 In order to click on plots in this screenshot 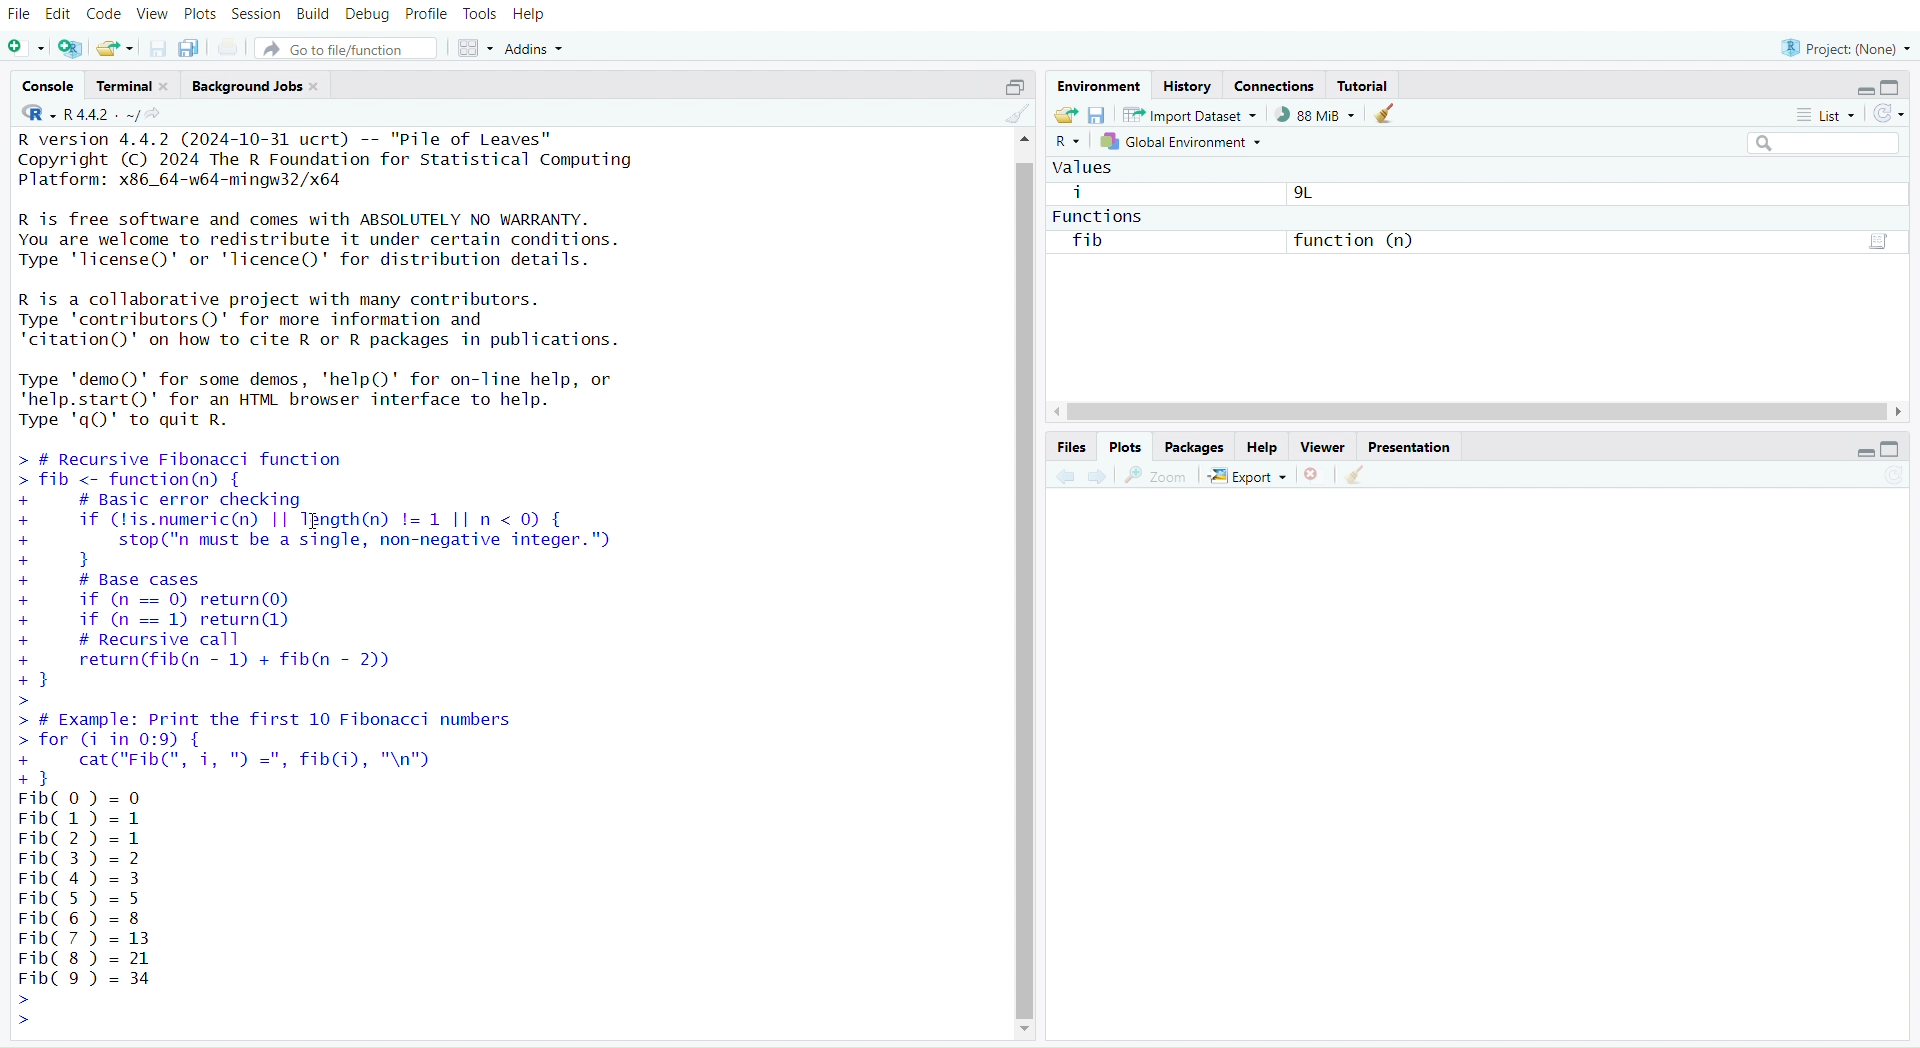, I will do `click(200, 17)`.